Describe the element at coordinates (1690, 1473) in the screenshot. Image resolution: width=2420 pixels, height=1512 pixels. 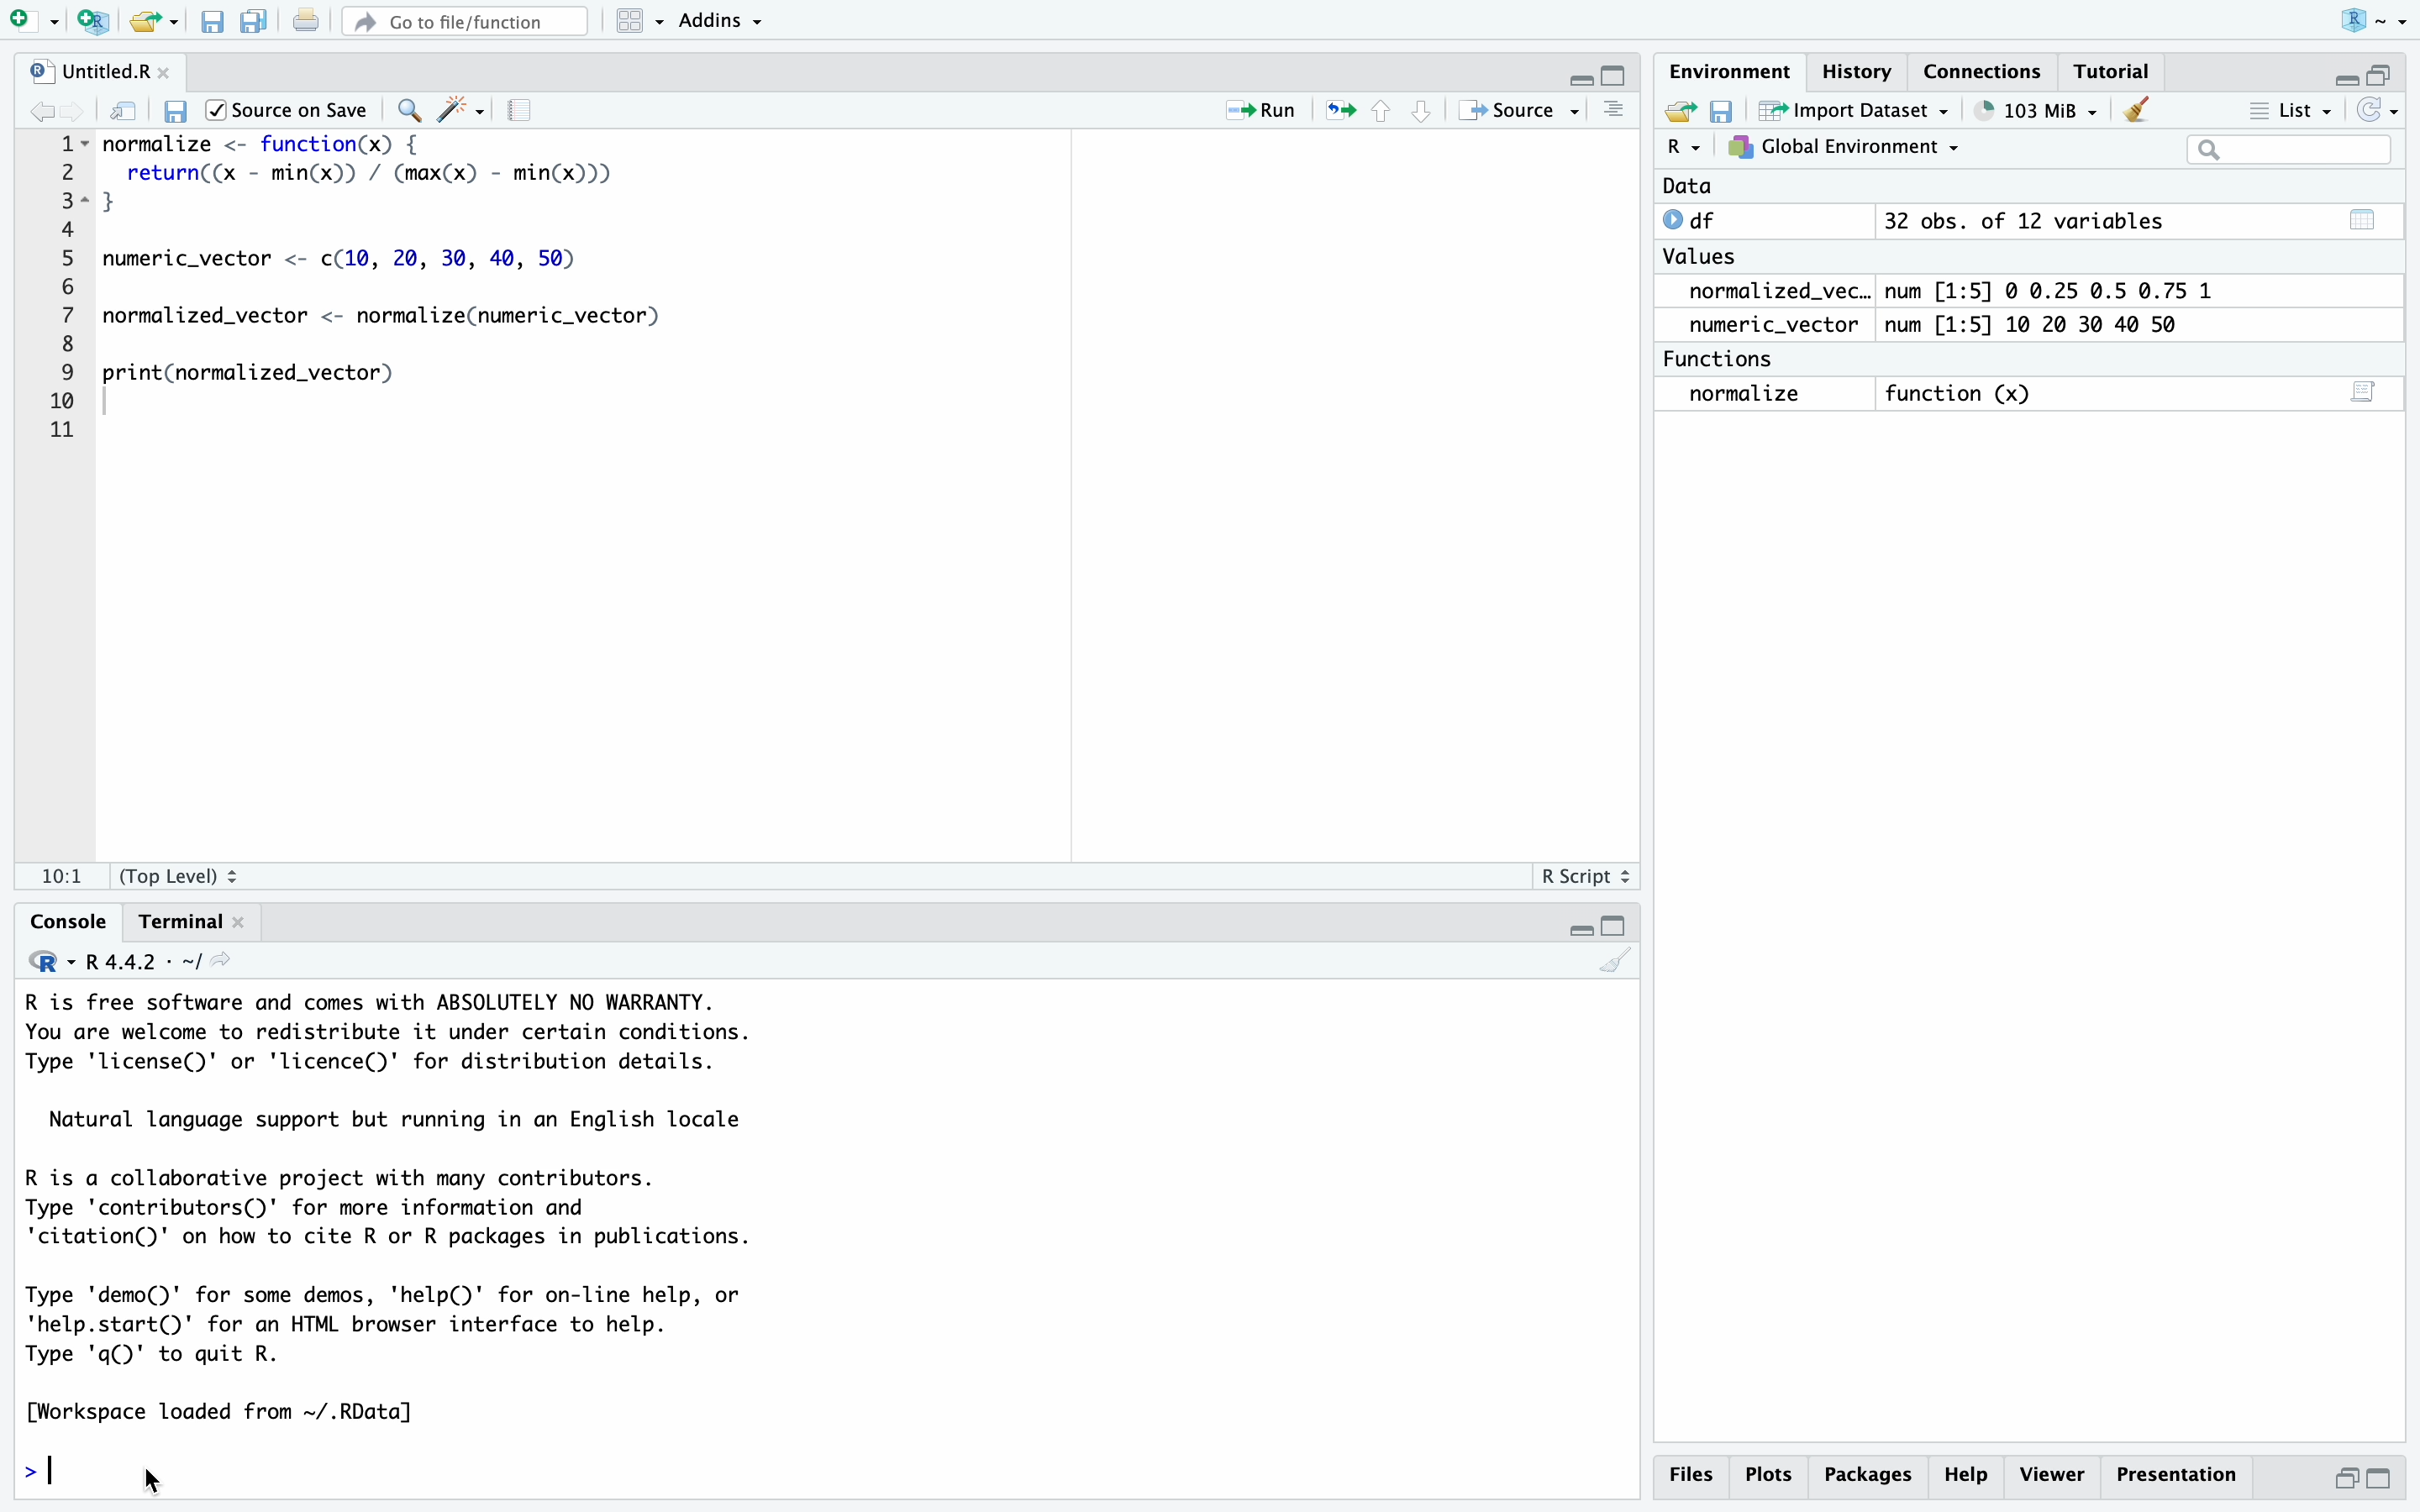
I see `Files` at that location.